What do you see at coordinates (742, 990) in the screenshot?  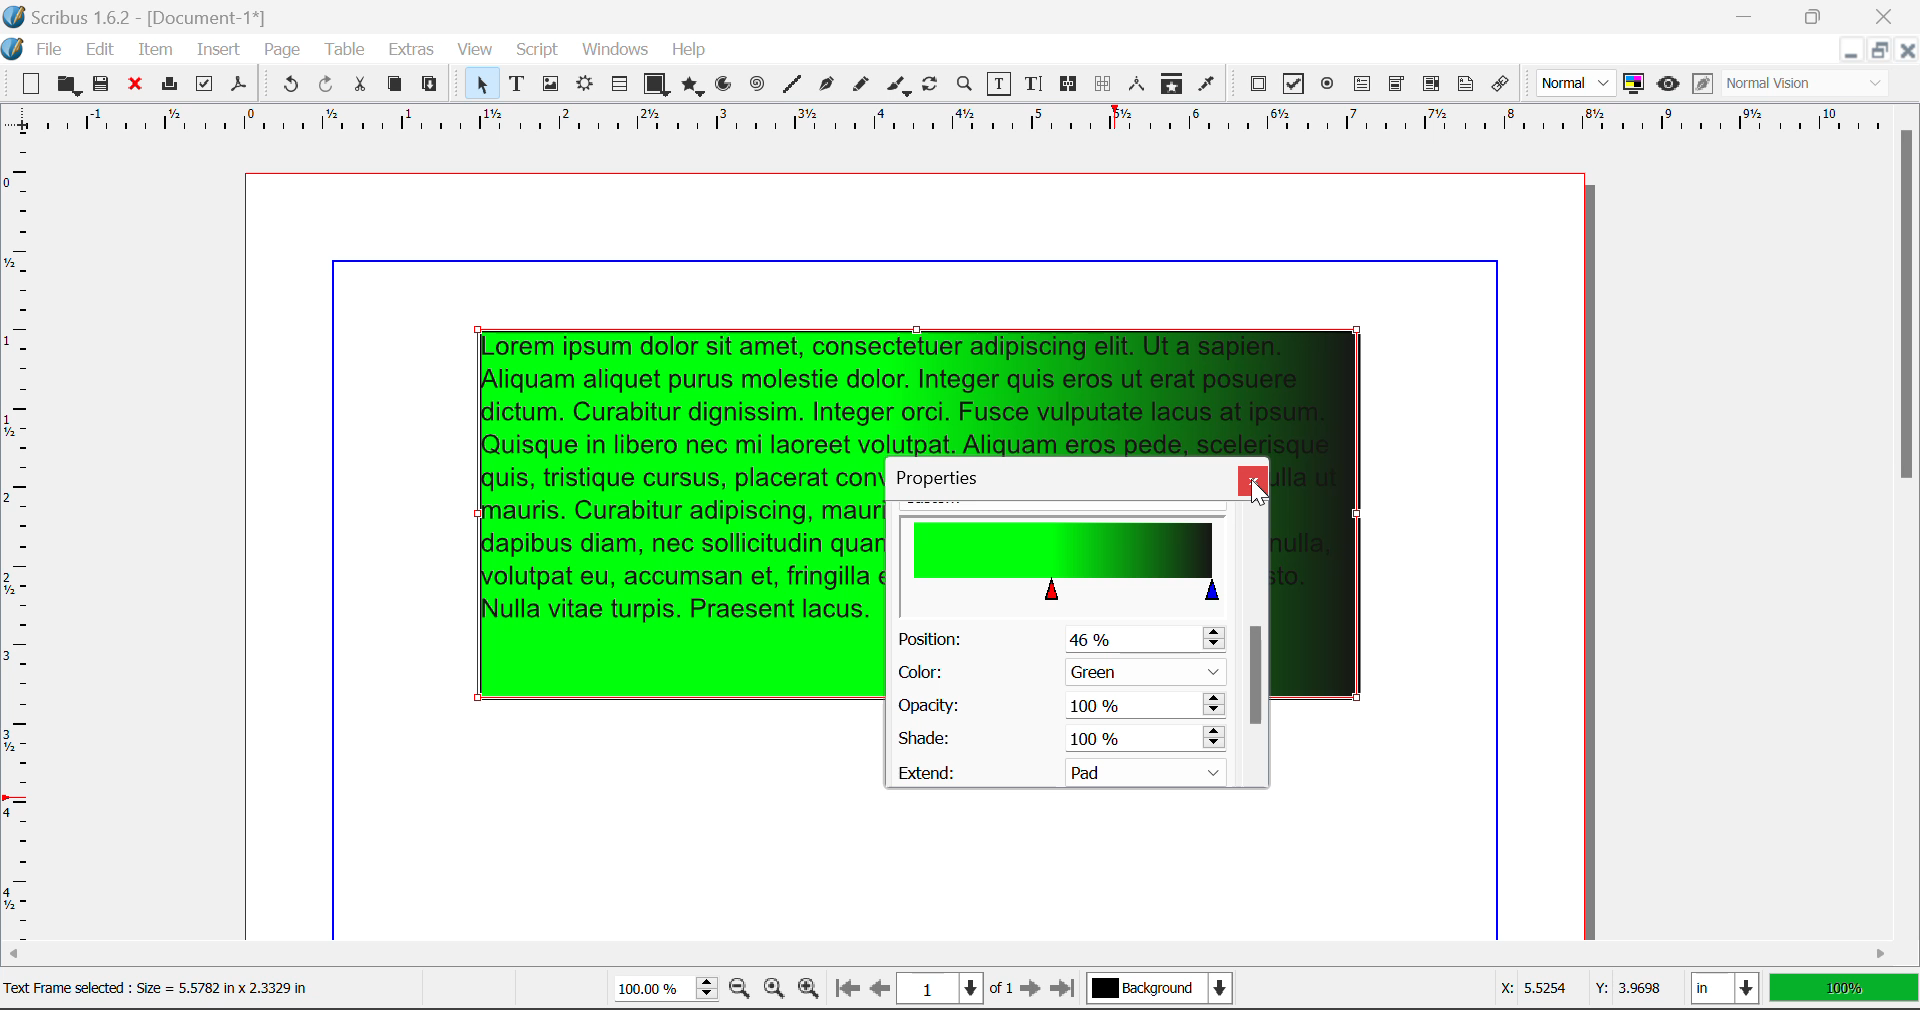 I see `Zoom Out` at bounding box center [742, 990].